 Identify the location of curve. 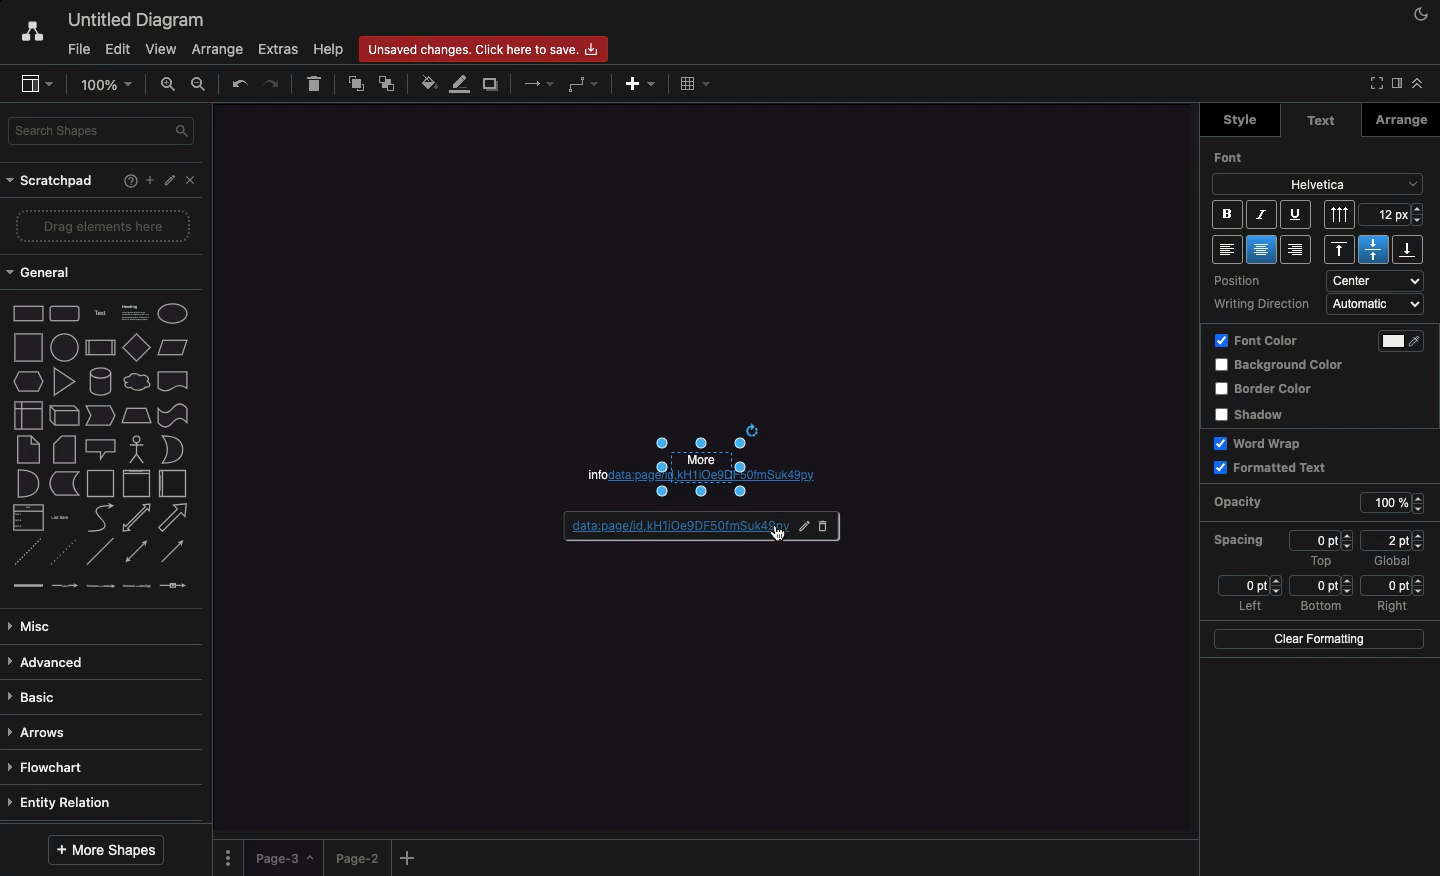
(101, 516).